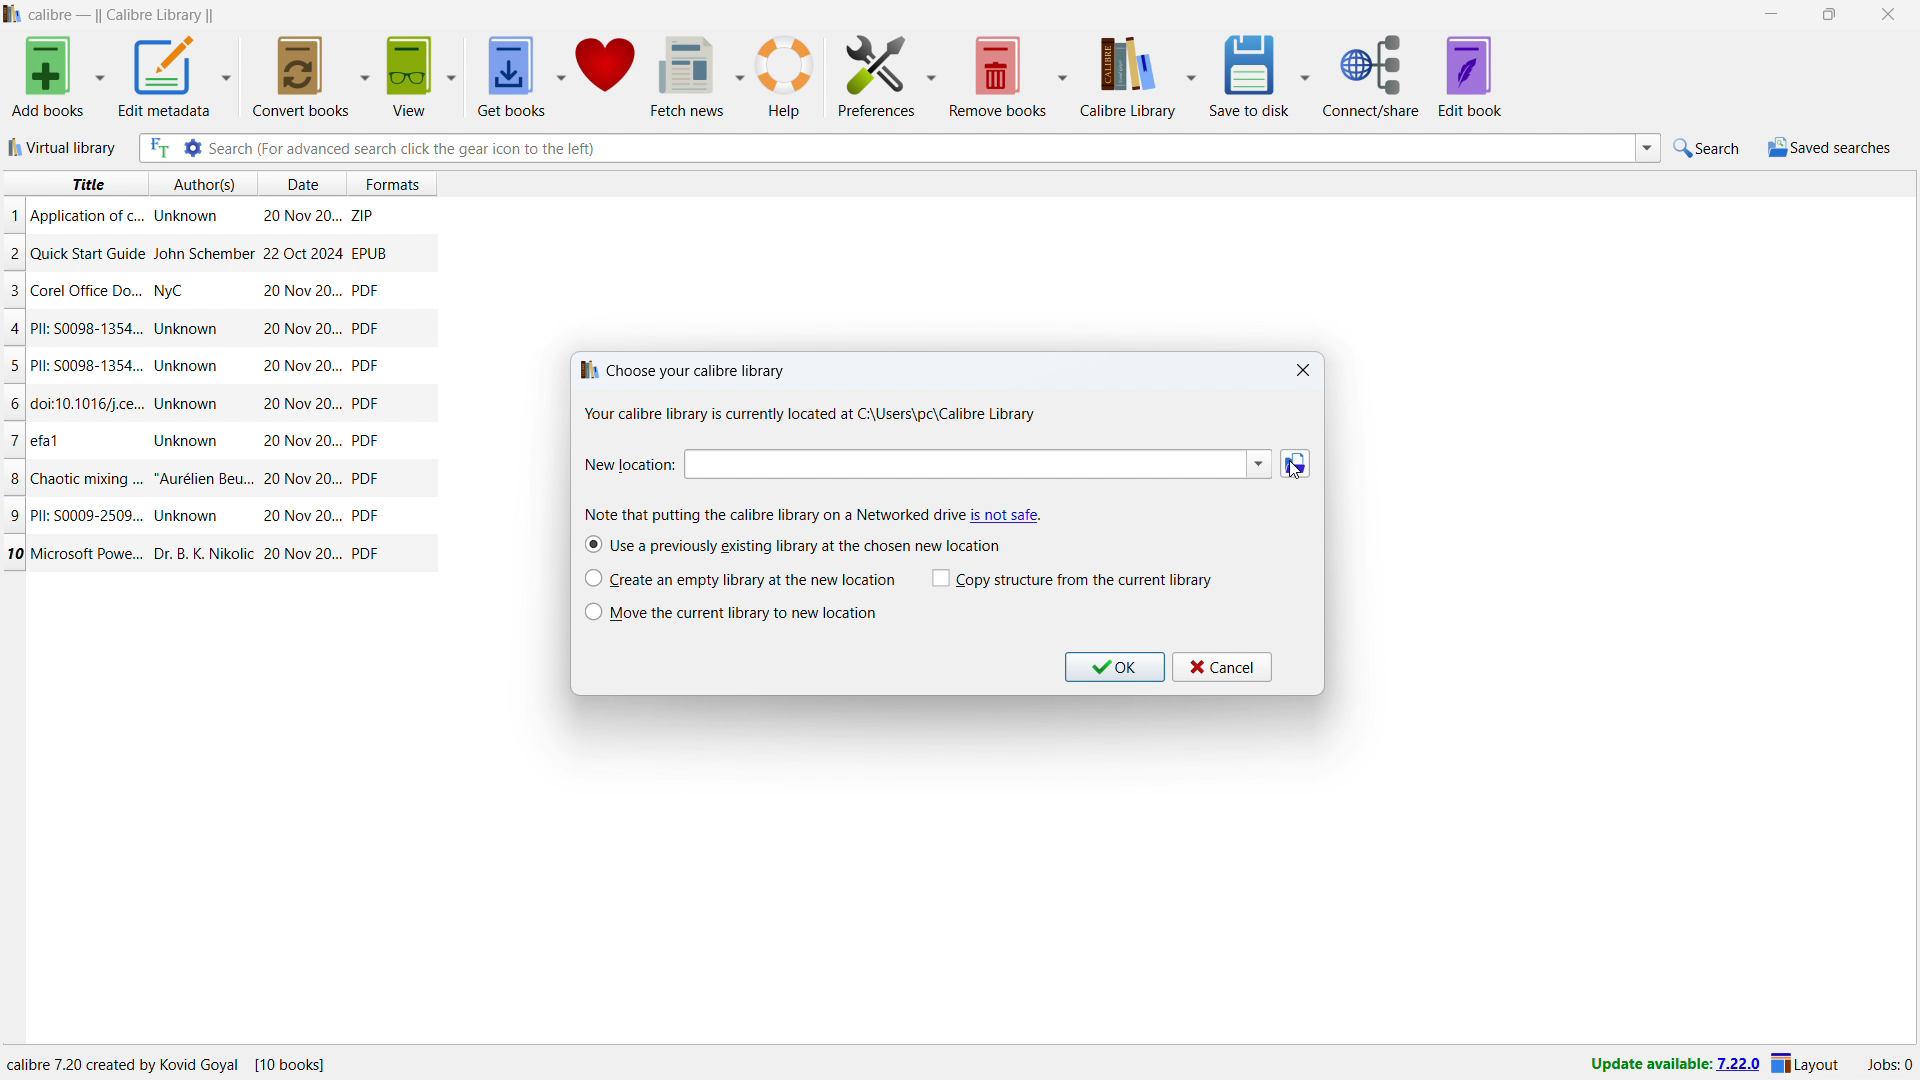  What do you see at coordinates (1253, 75) in the screenshot?
I see `save to disk` at bounding box center [1253, 75].